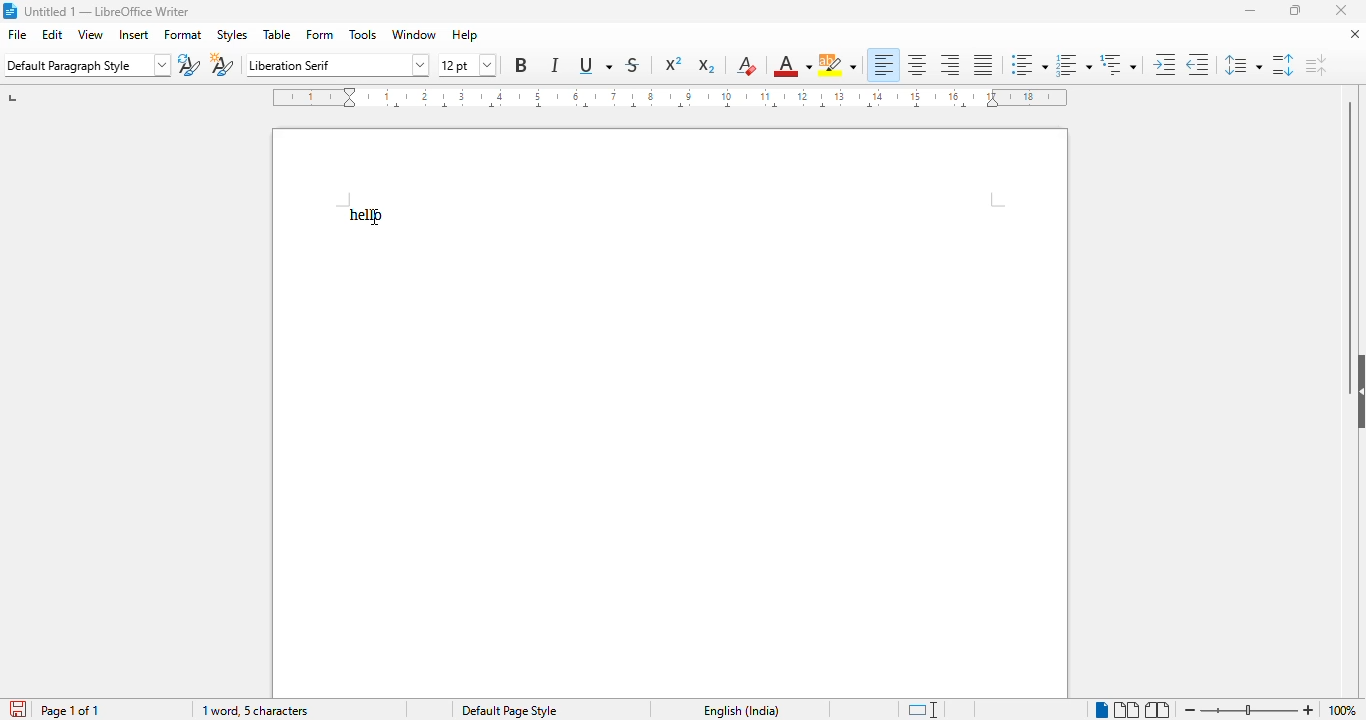 The height and width of the screenshot is (720, 1366). Describe the element at coordinates (487, 63) in the screenshot. I see `dropdown` at that location.